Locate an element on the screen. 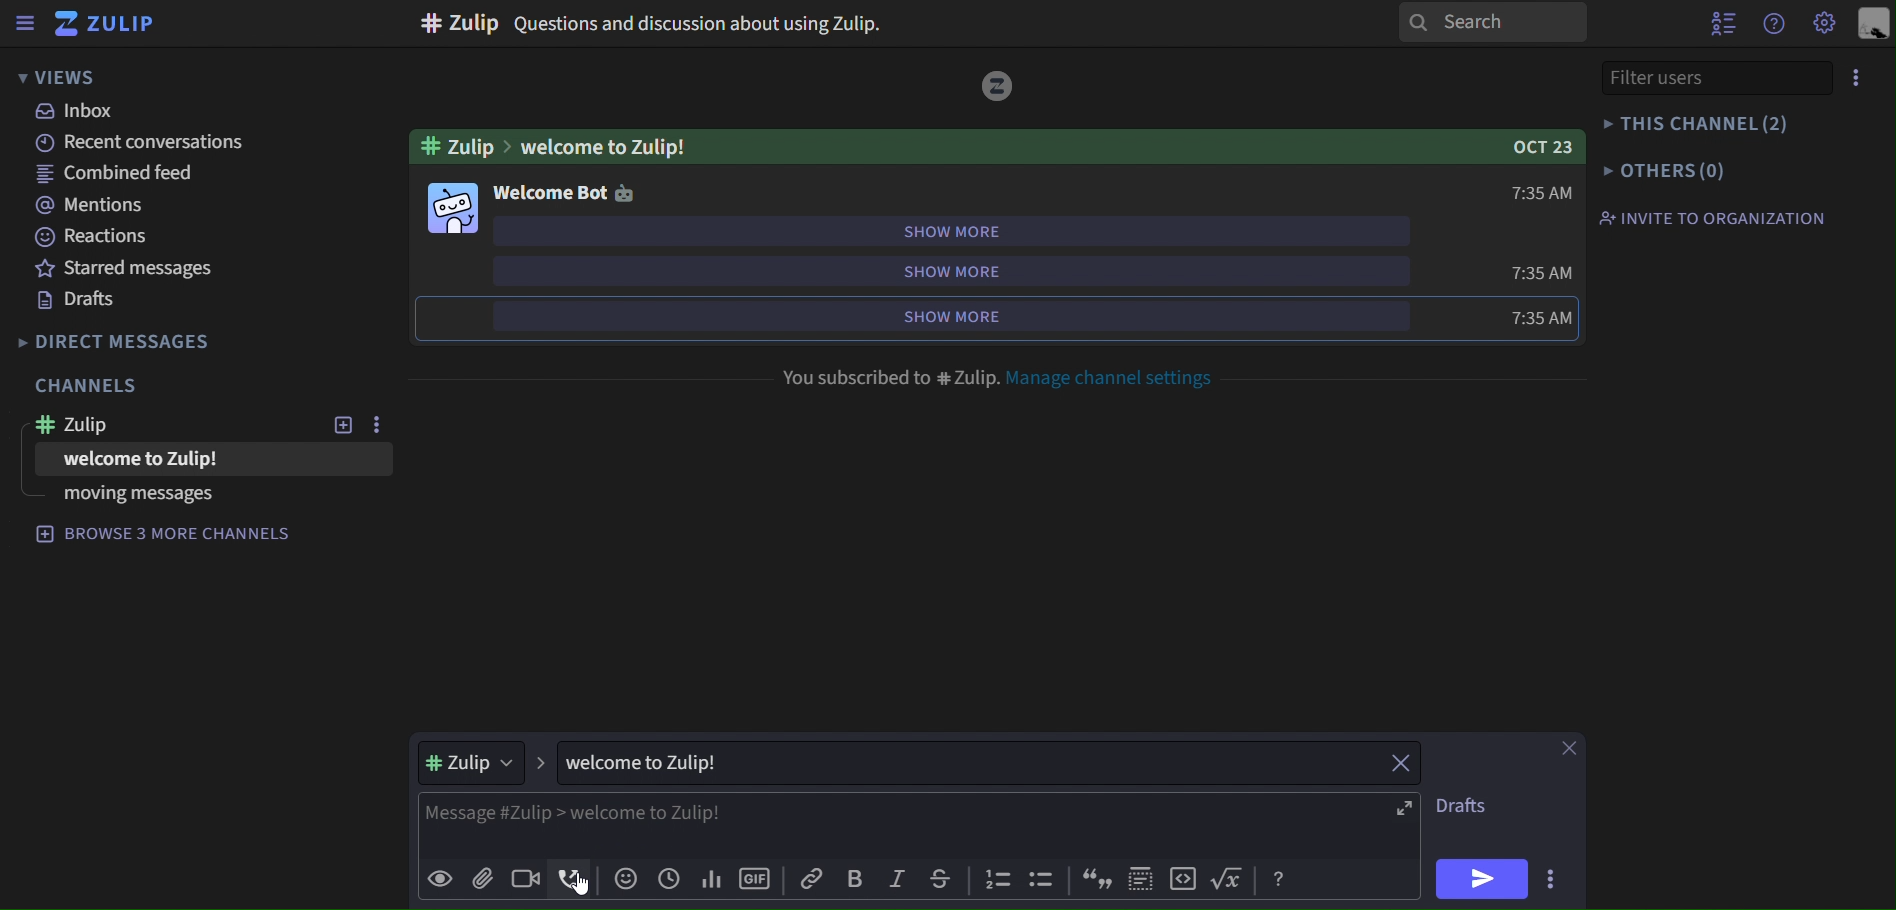 Image resolution: width=1896 pixels, height=910 pixels. recent conversations is located at coordinates (142, 144).